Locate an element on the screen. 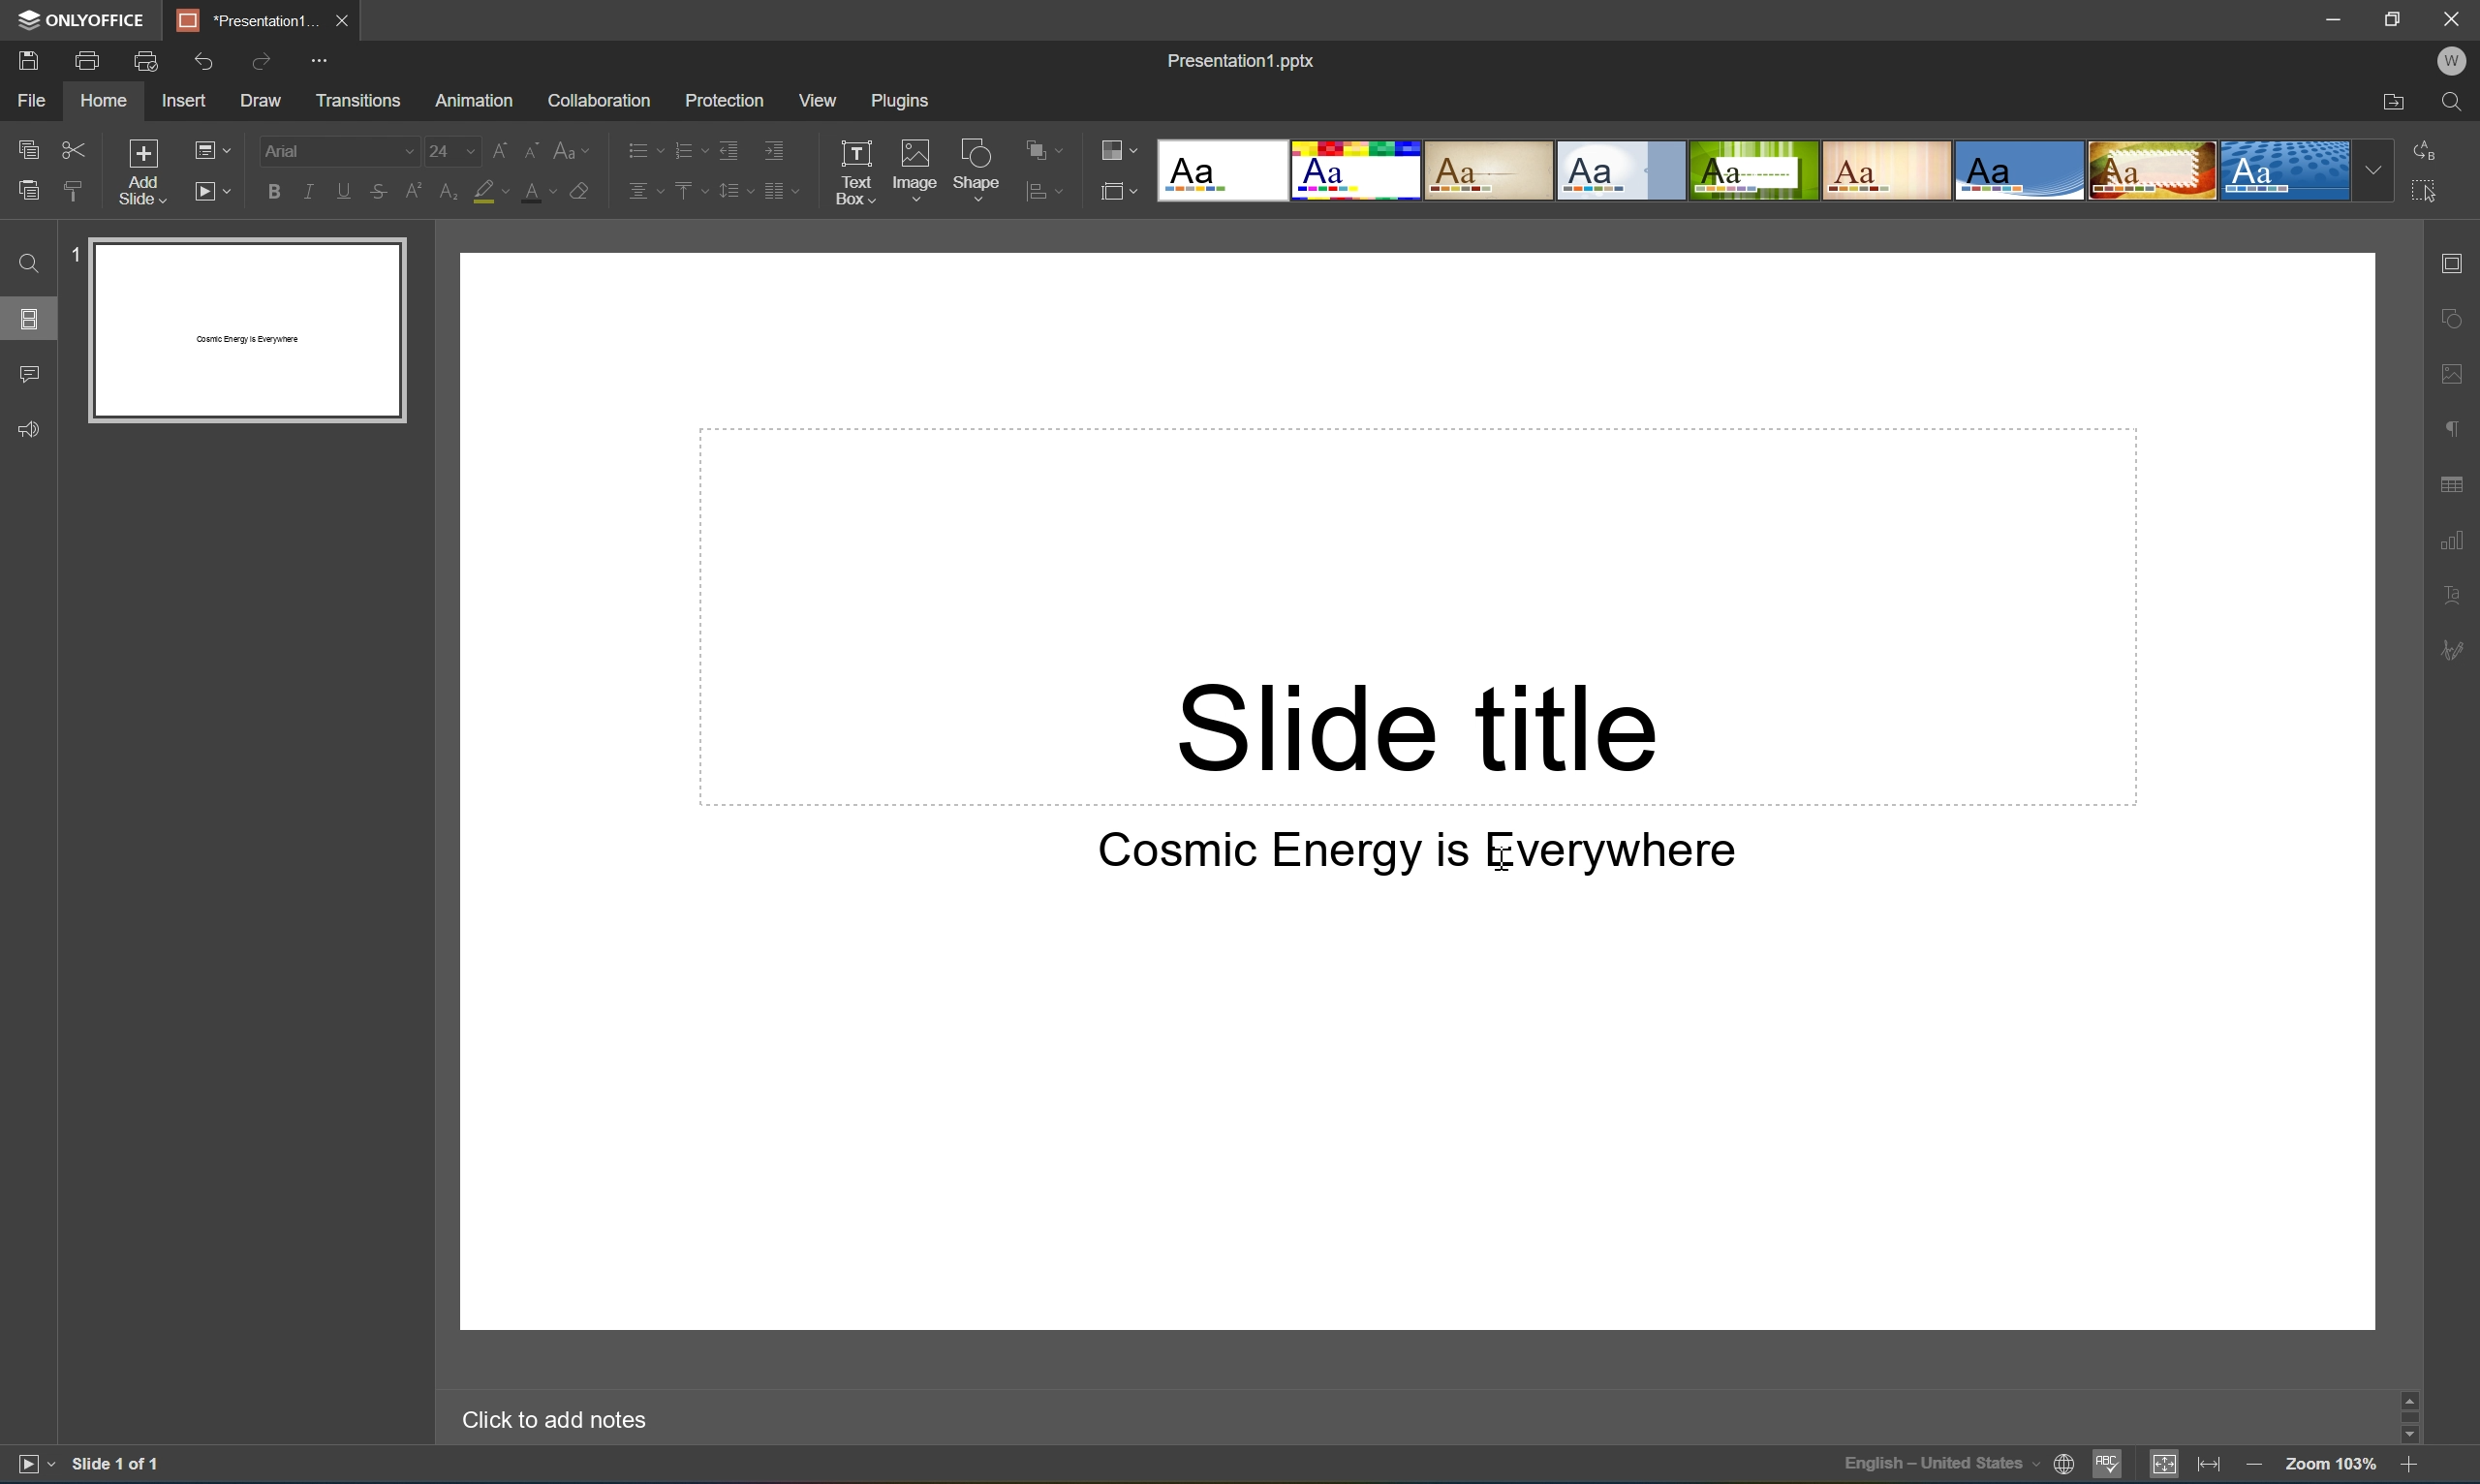 The width and height of the screenshot is (2480, 1484). Slide settings is located at coordinates (2455, 257).